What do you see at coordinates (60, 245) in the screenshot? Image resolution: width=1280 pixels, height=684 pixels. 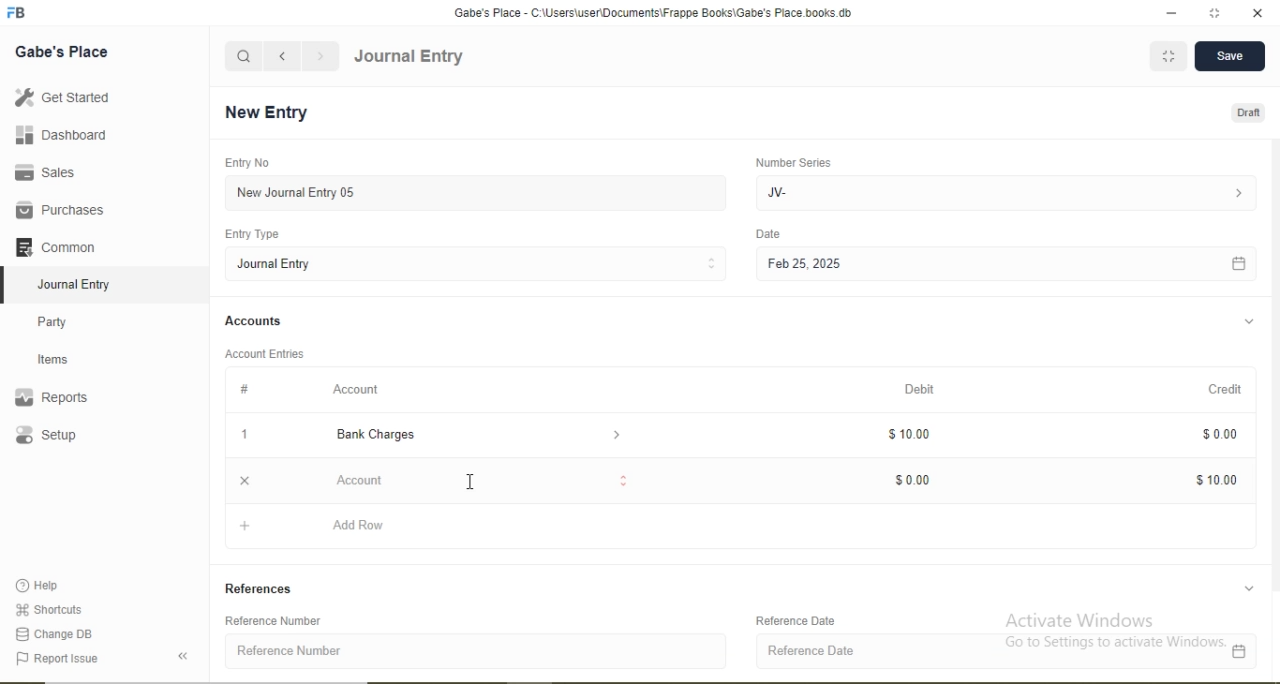 I see `Common` at bounding box center [60, 245].